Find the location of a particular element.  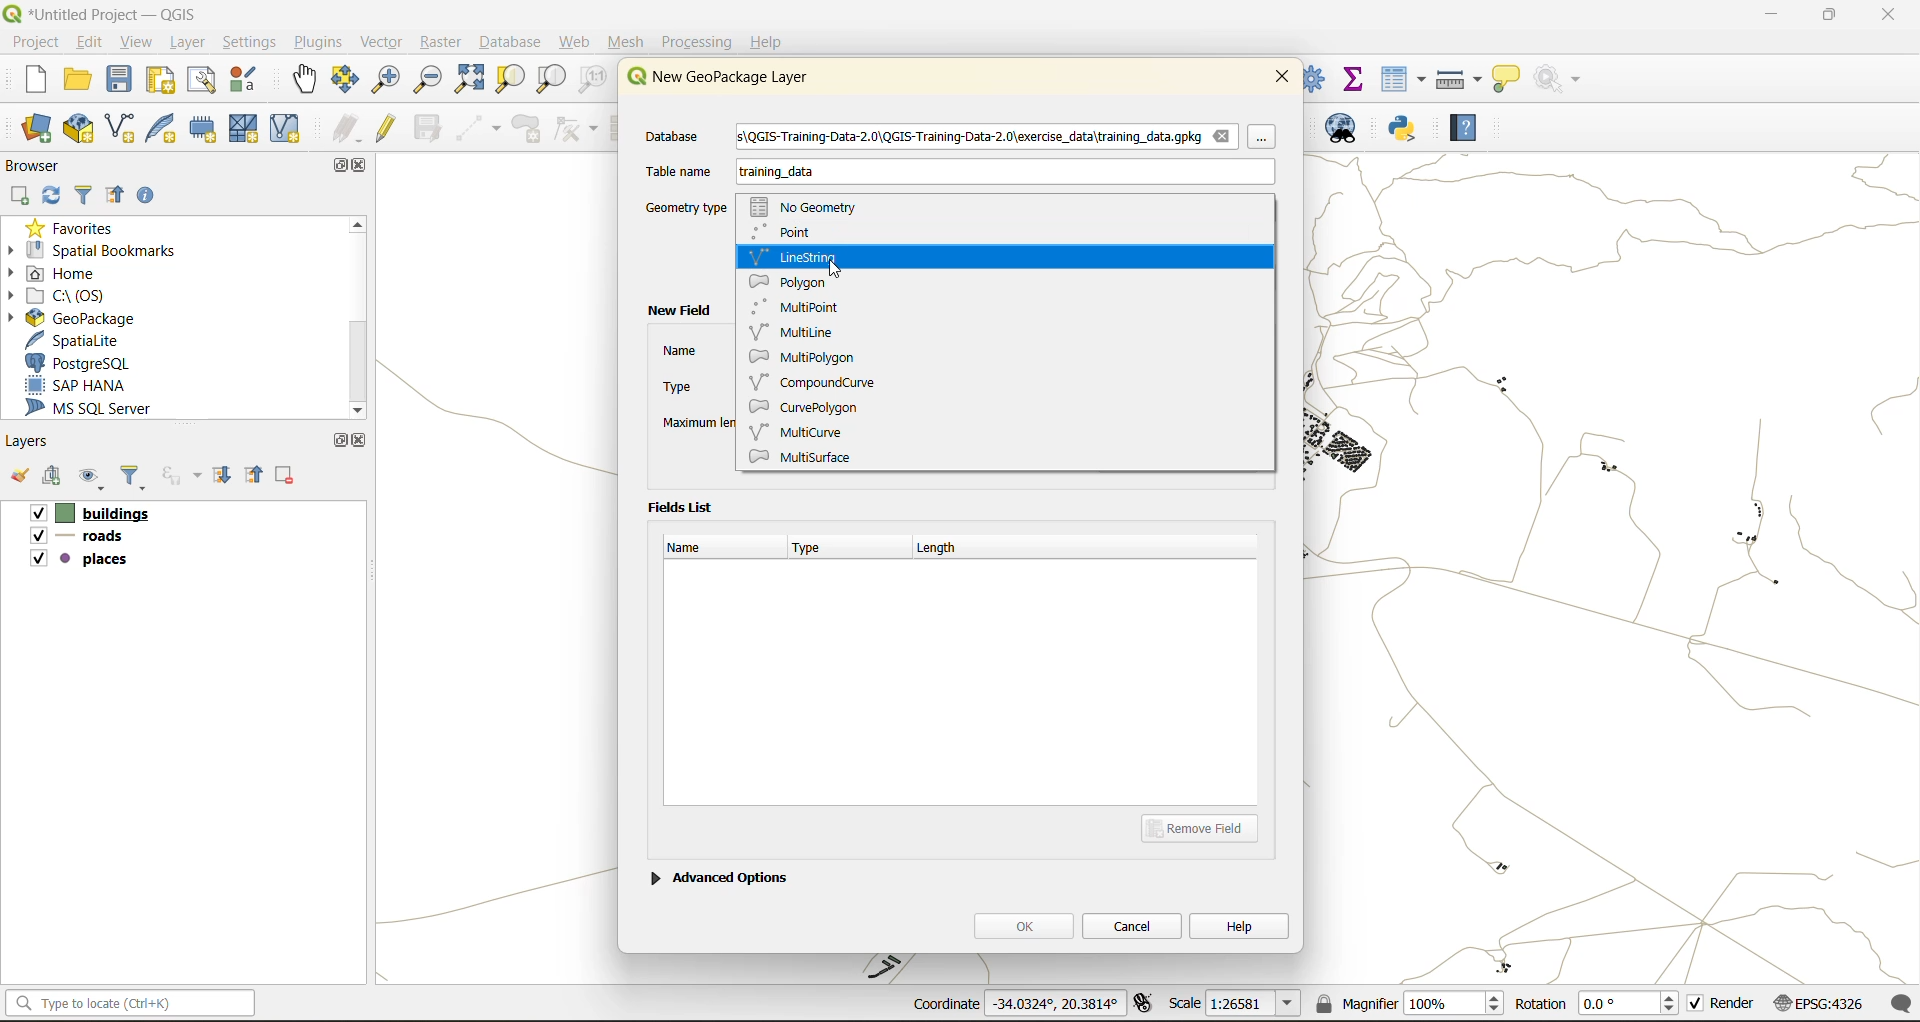

browser is located at coordinates (40, 165).